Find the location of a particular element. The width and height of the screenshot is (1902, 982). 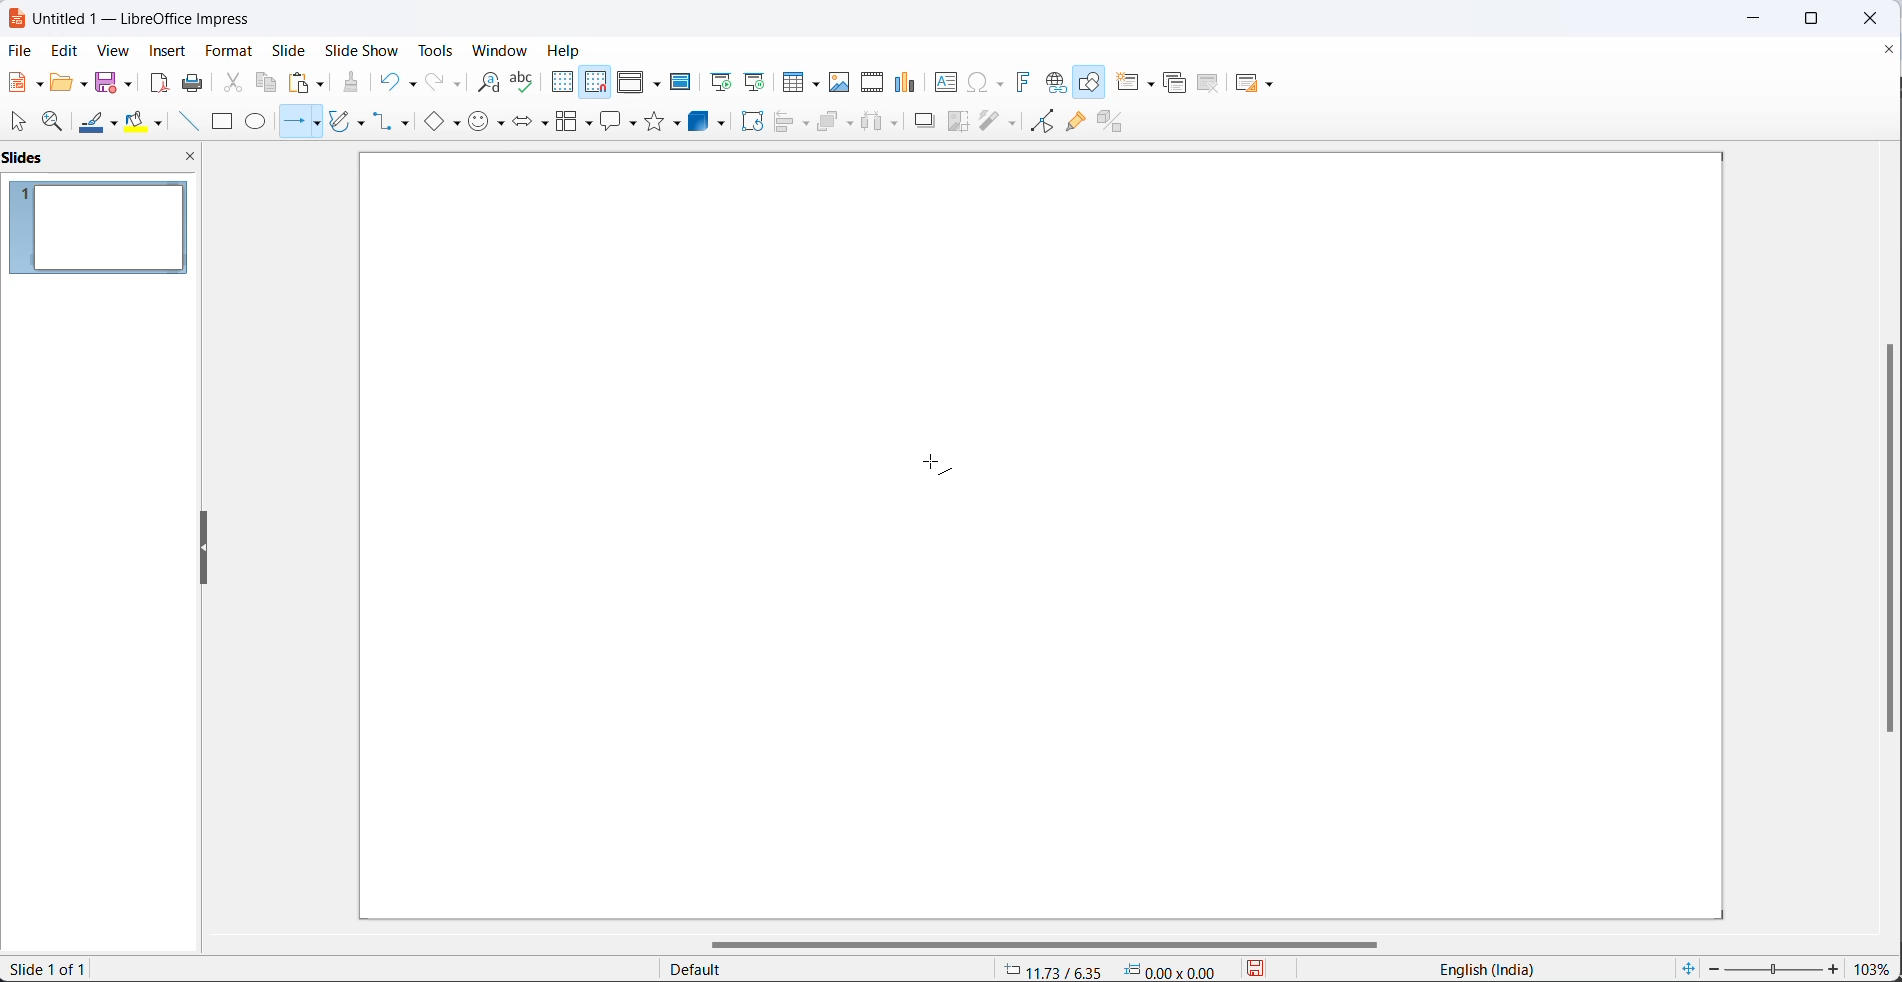

ellipse is located at coordinates (256, 123).